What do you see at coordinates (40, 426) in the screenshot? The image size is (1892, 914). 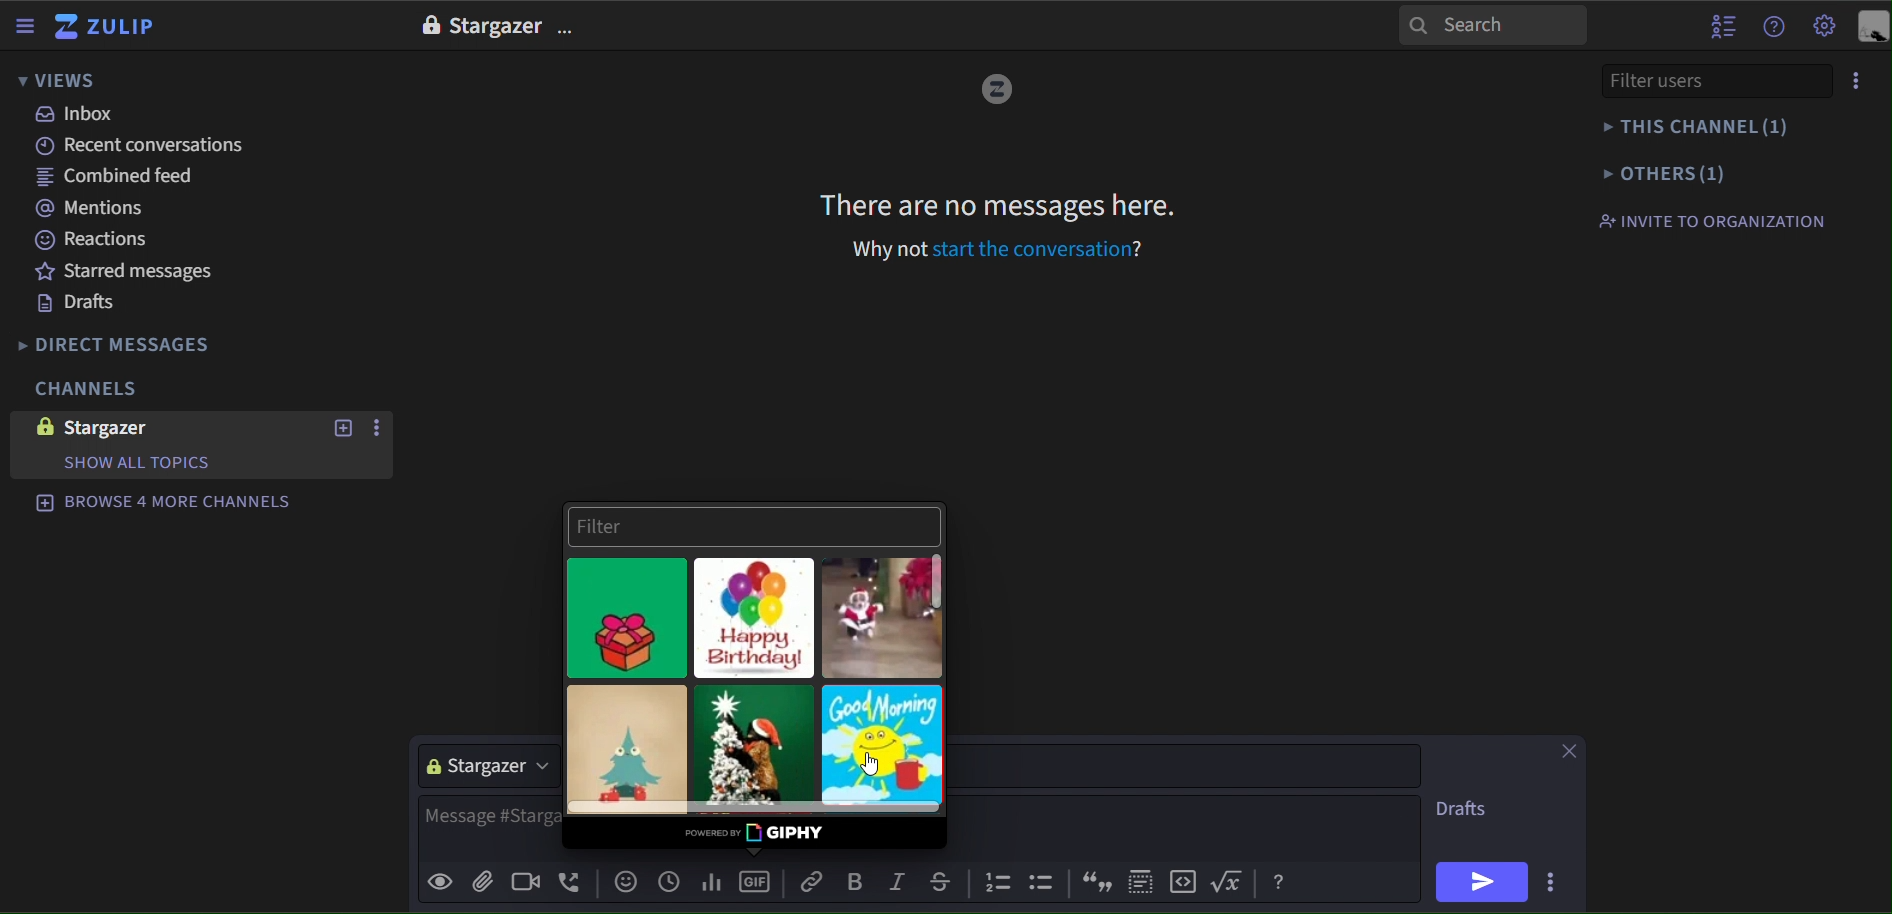 I see `image` at bounding box center [40, 426].